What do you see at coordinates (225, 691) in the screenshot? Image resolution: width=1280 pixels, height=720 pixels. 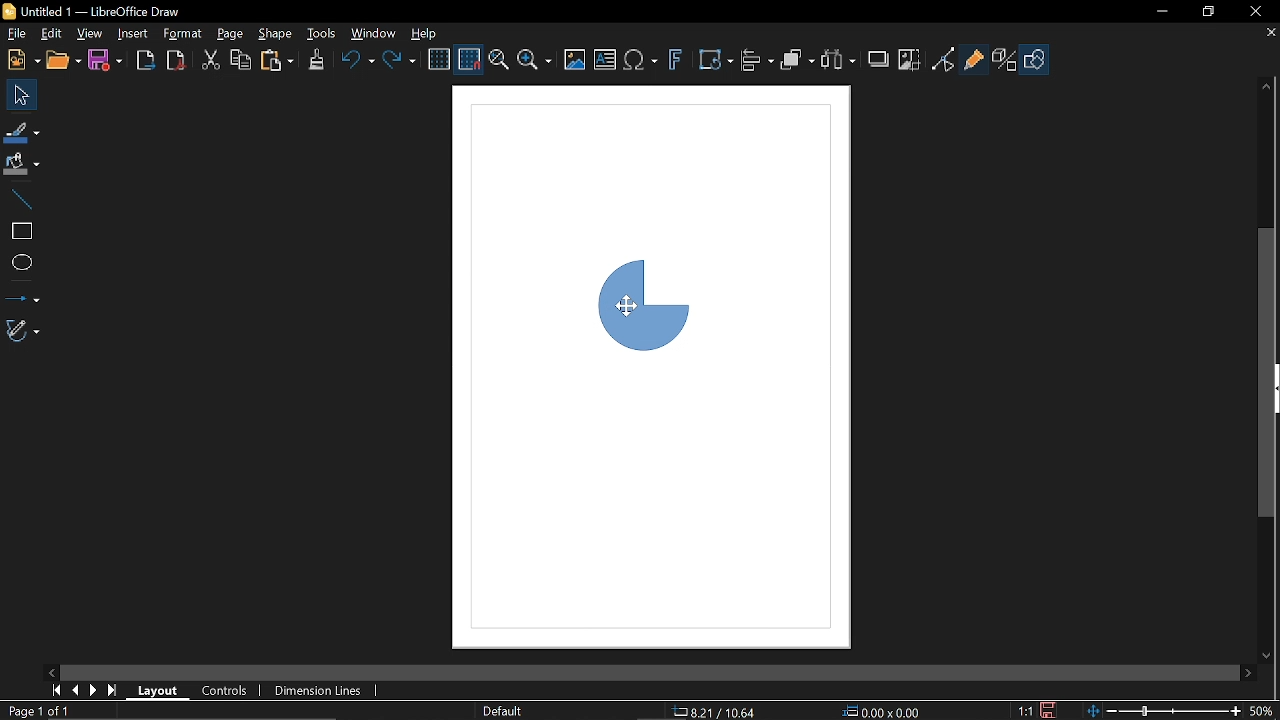 I see `Controls` at bounding box center [225, 691].